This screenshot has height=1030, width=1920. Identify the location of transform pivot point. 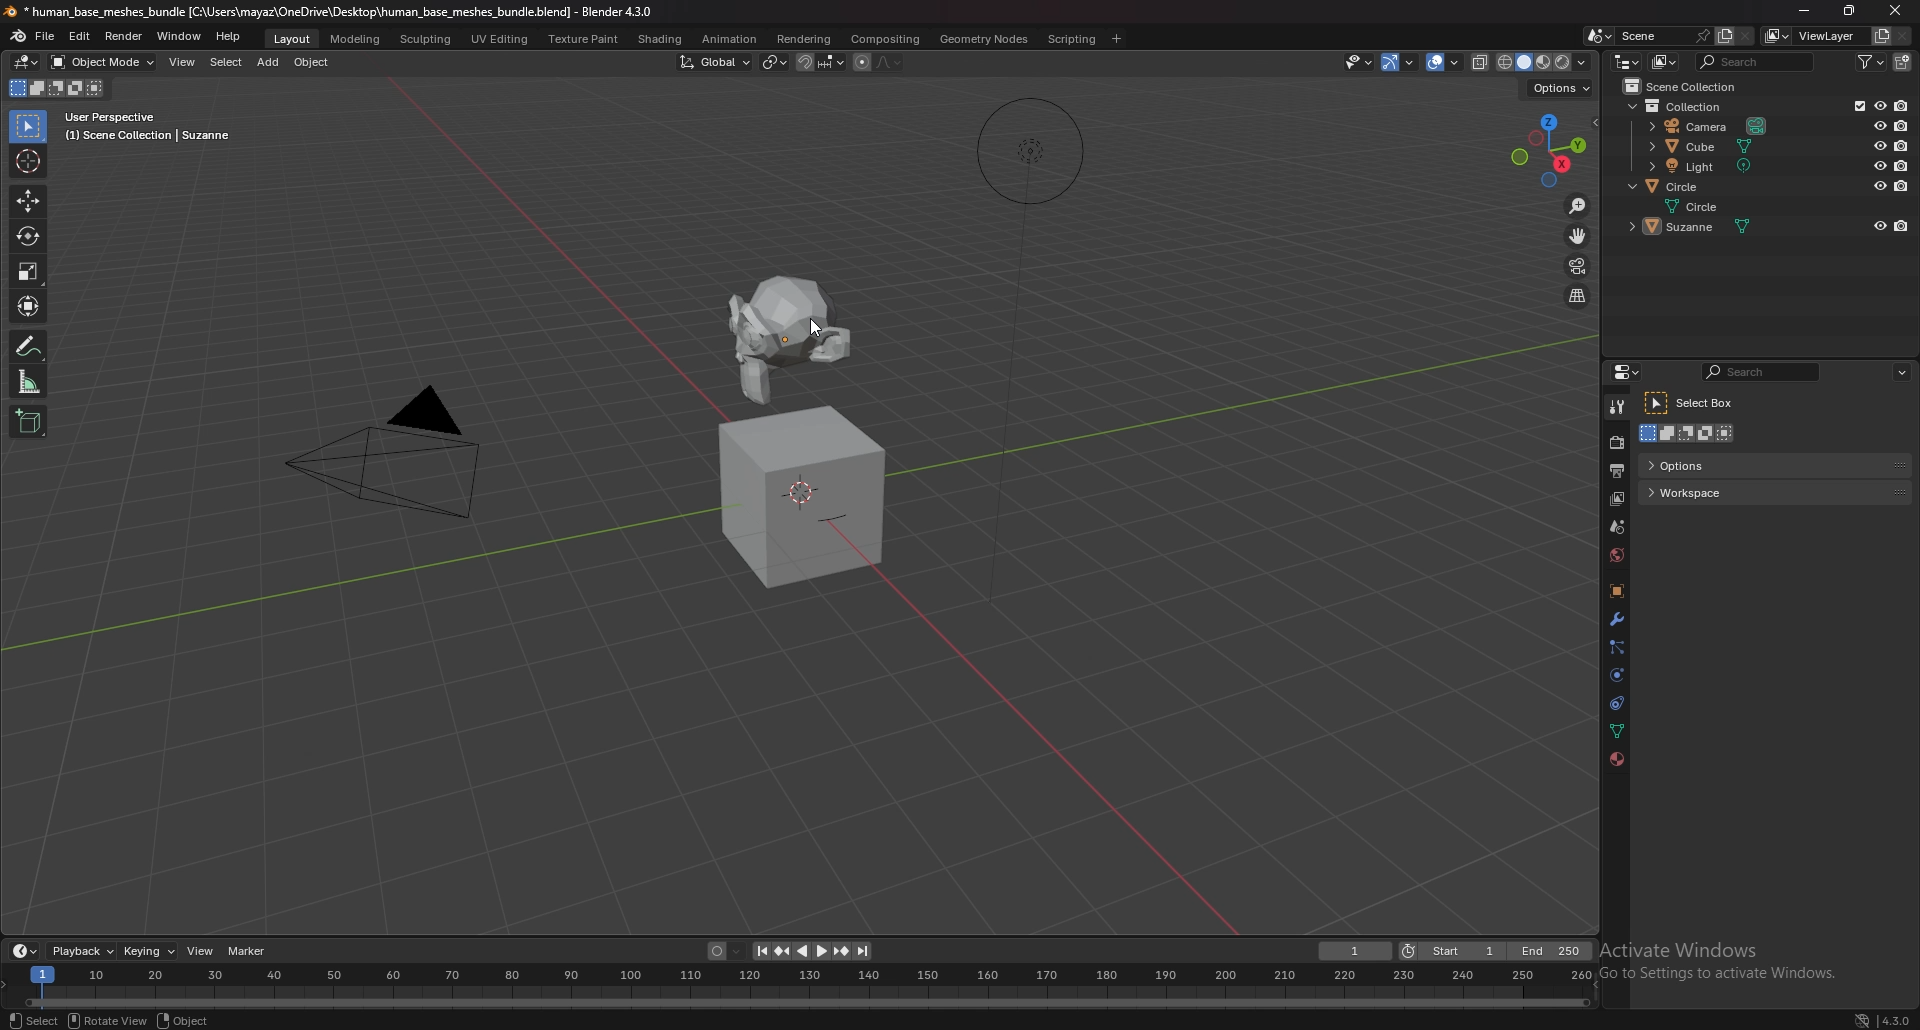
(774, 63).